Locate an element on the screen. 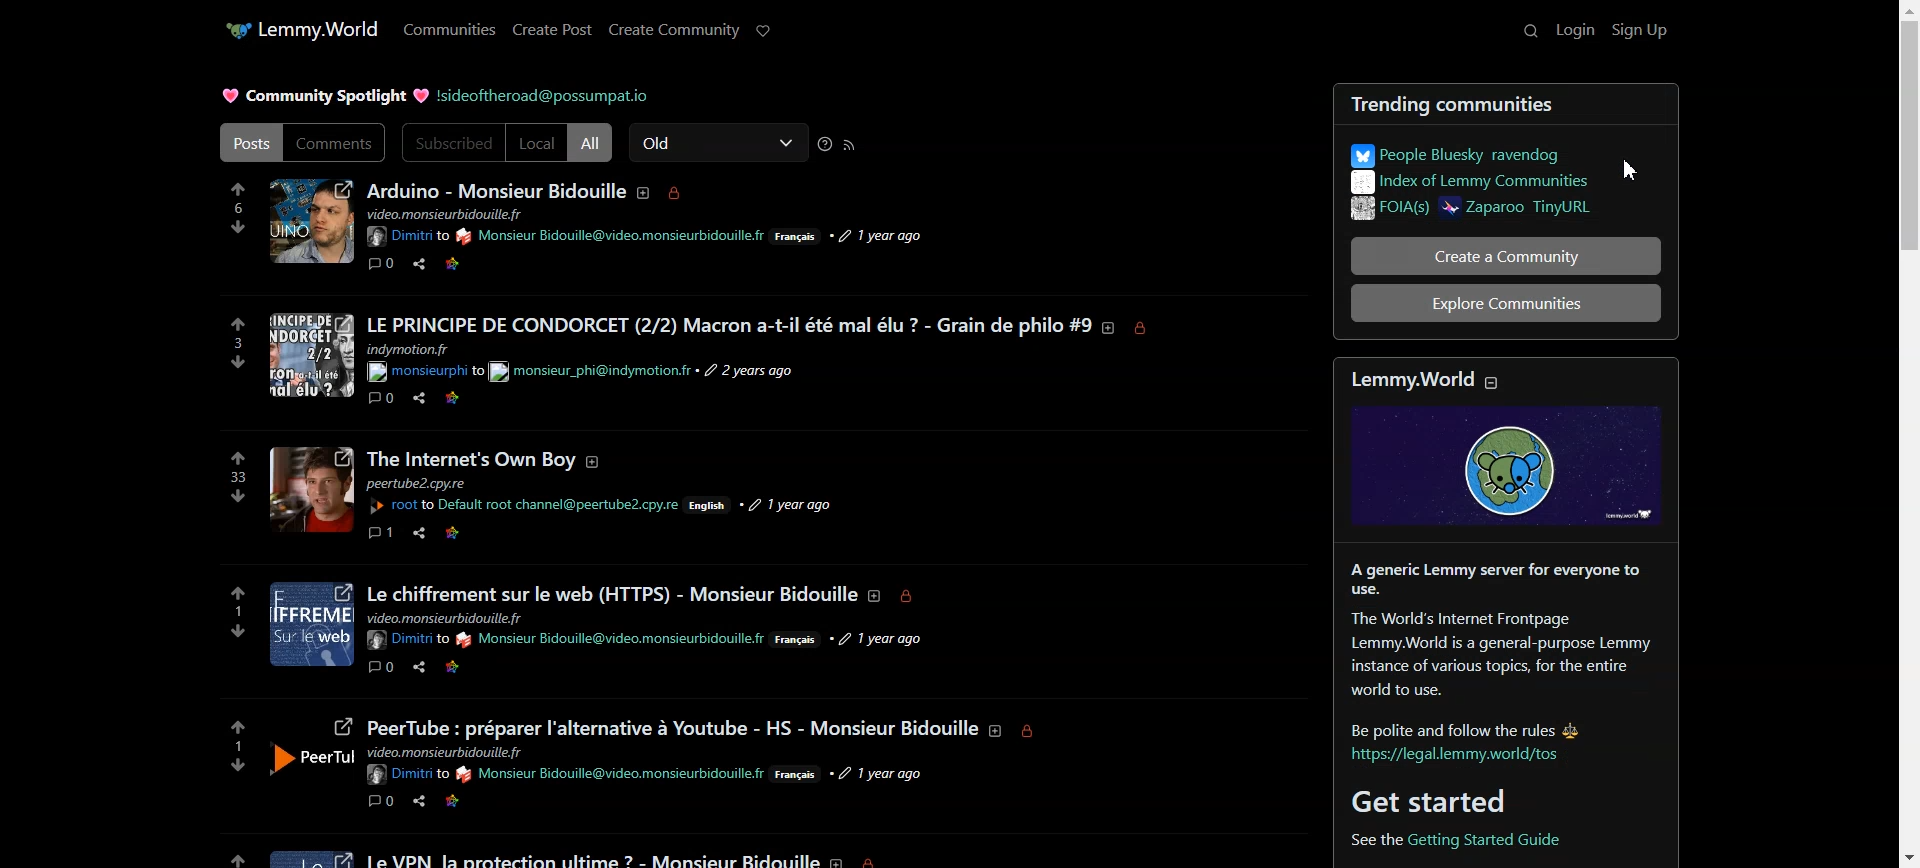 This screenshot has width=1920, height=868. copy is located at coordinates (527, 401).